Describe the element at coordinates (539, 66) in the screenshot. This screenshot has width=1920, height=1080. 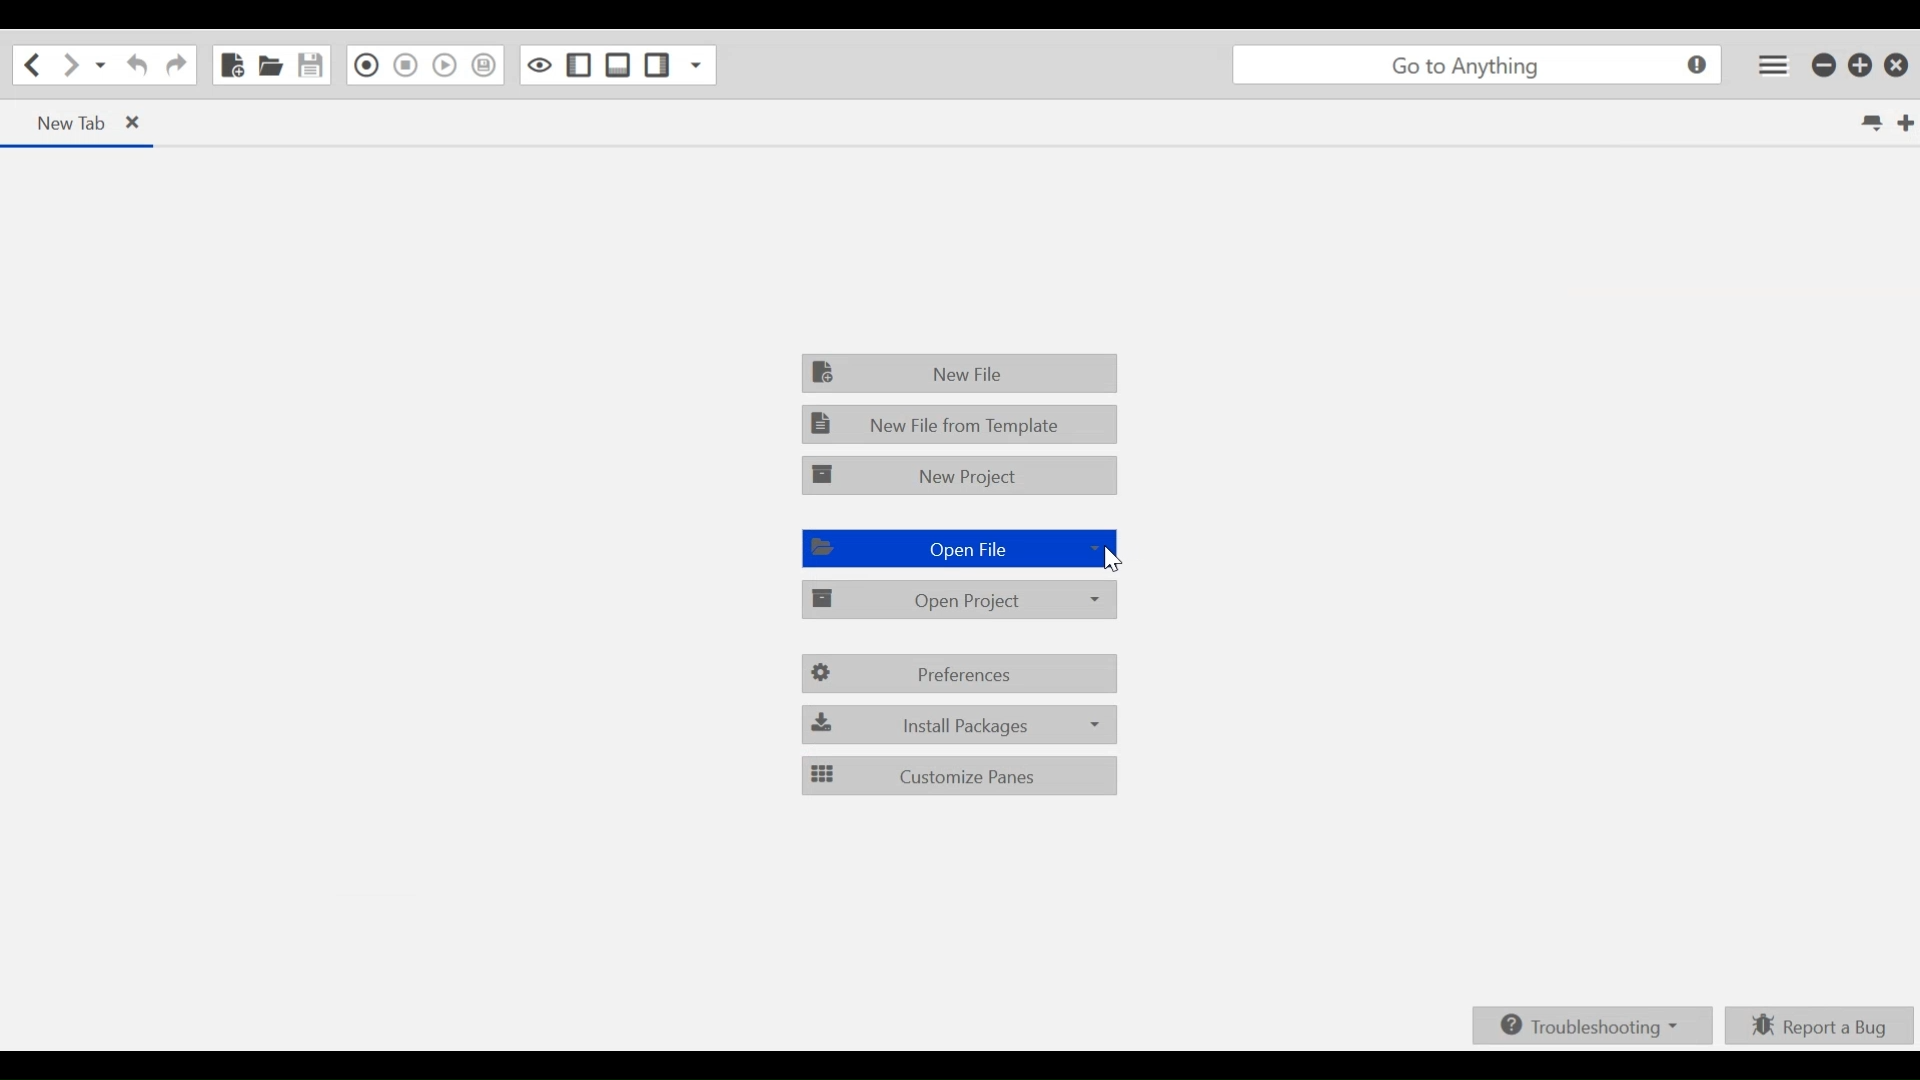
I see `Toggle focus mode` at that location.